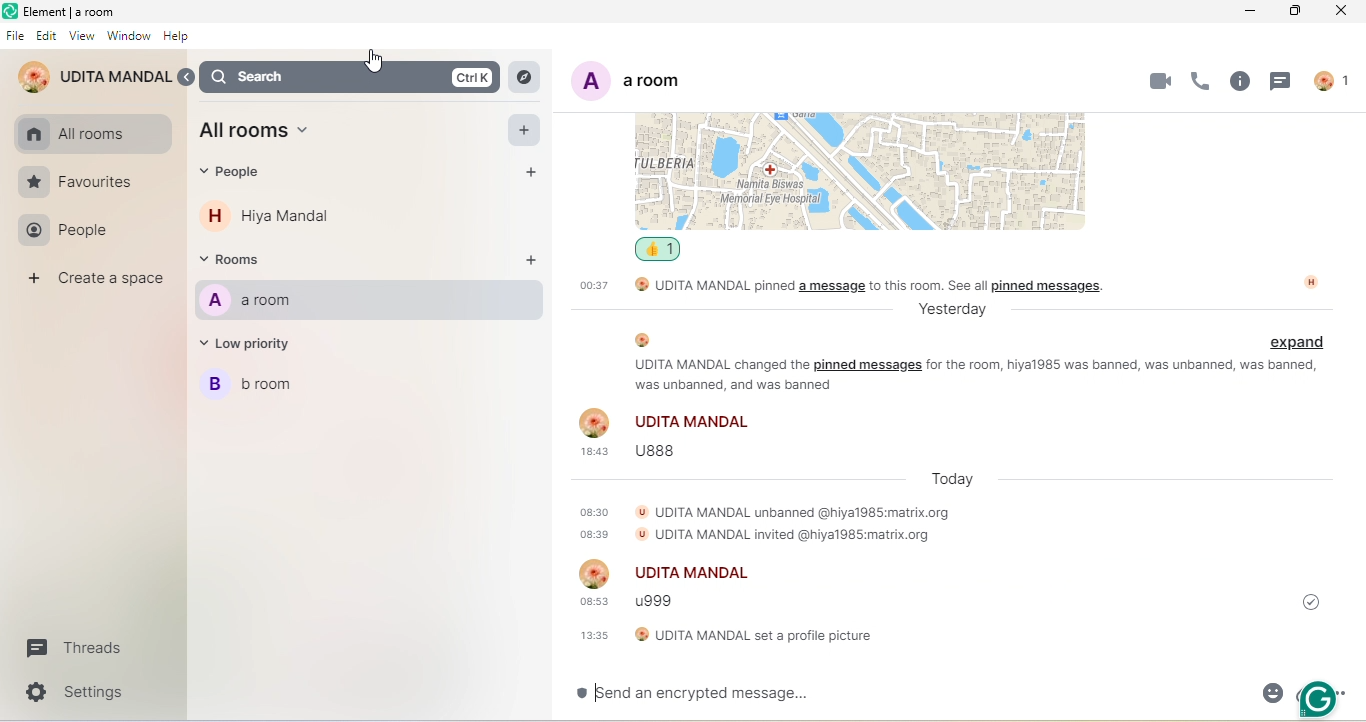 The height and width of the screenshot is (722, 1366). What do you see at coordinates (262, 388) in the screenshot?
I see `B broom` at bounding box center [262, 388].